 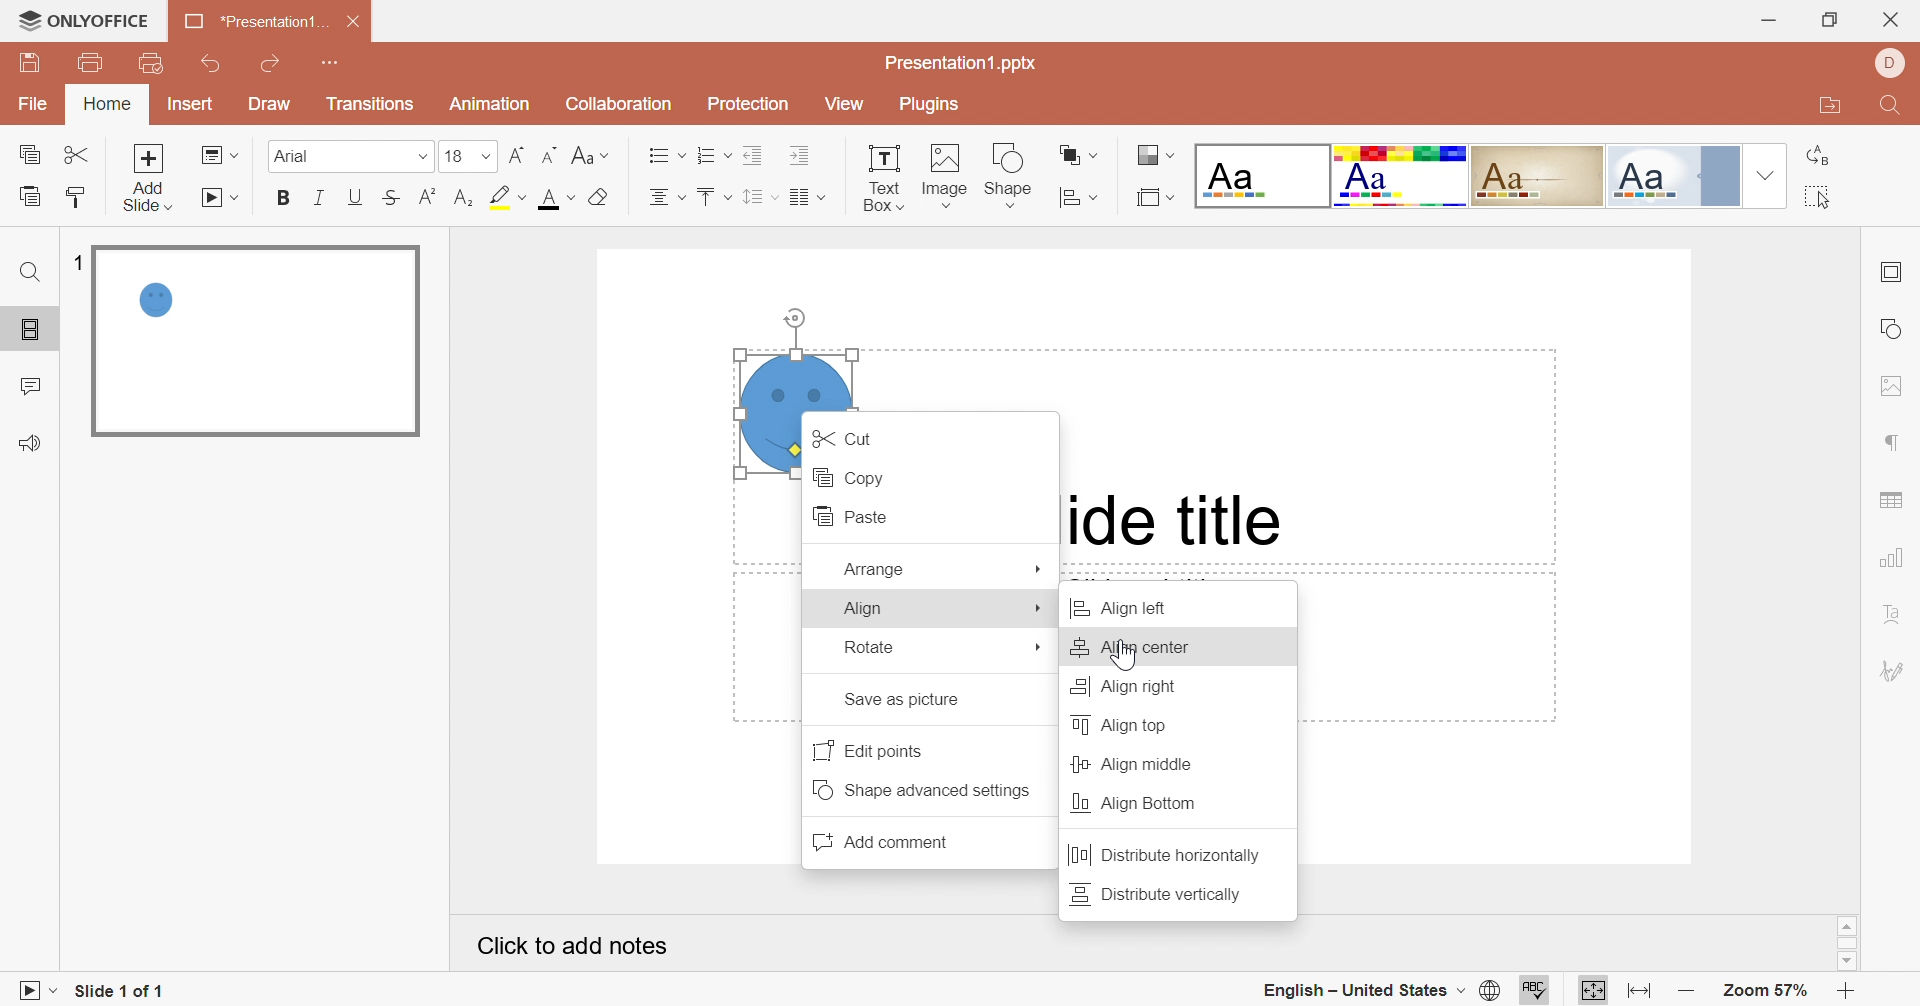 I want to click on Align Top, so click(x=715, y=197).